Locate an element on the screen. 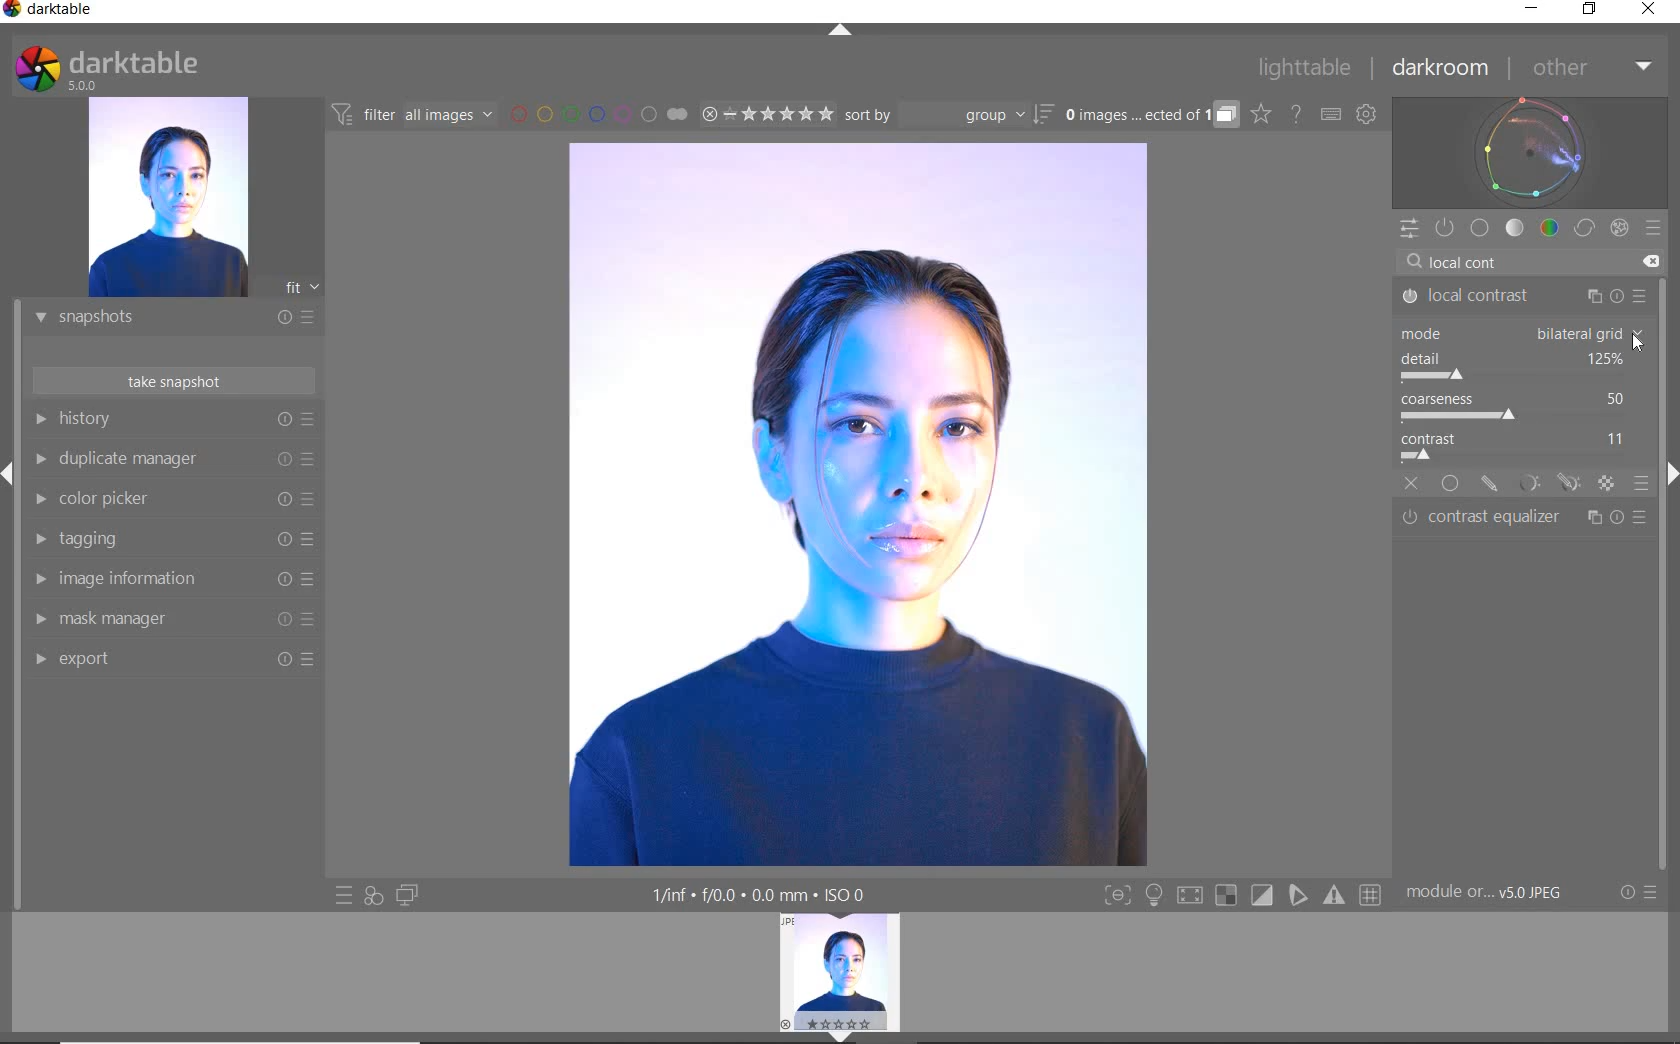  SET KEYBOARD SHORTCUTS is located at coordinates (1331, 114).